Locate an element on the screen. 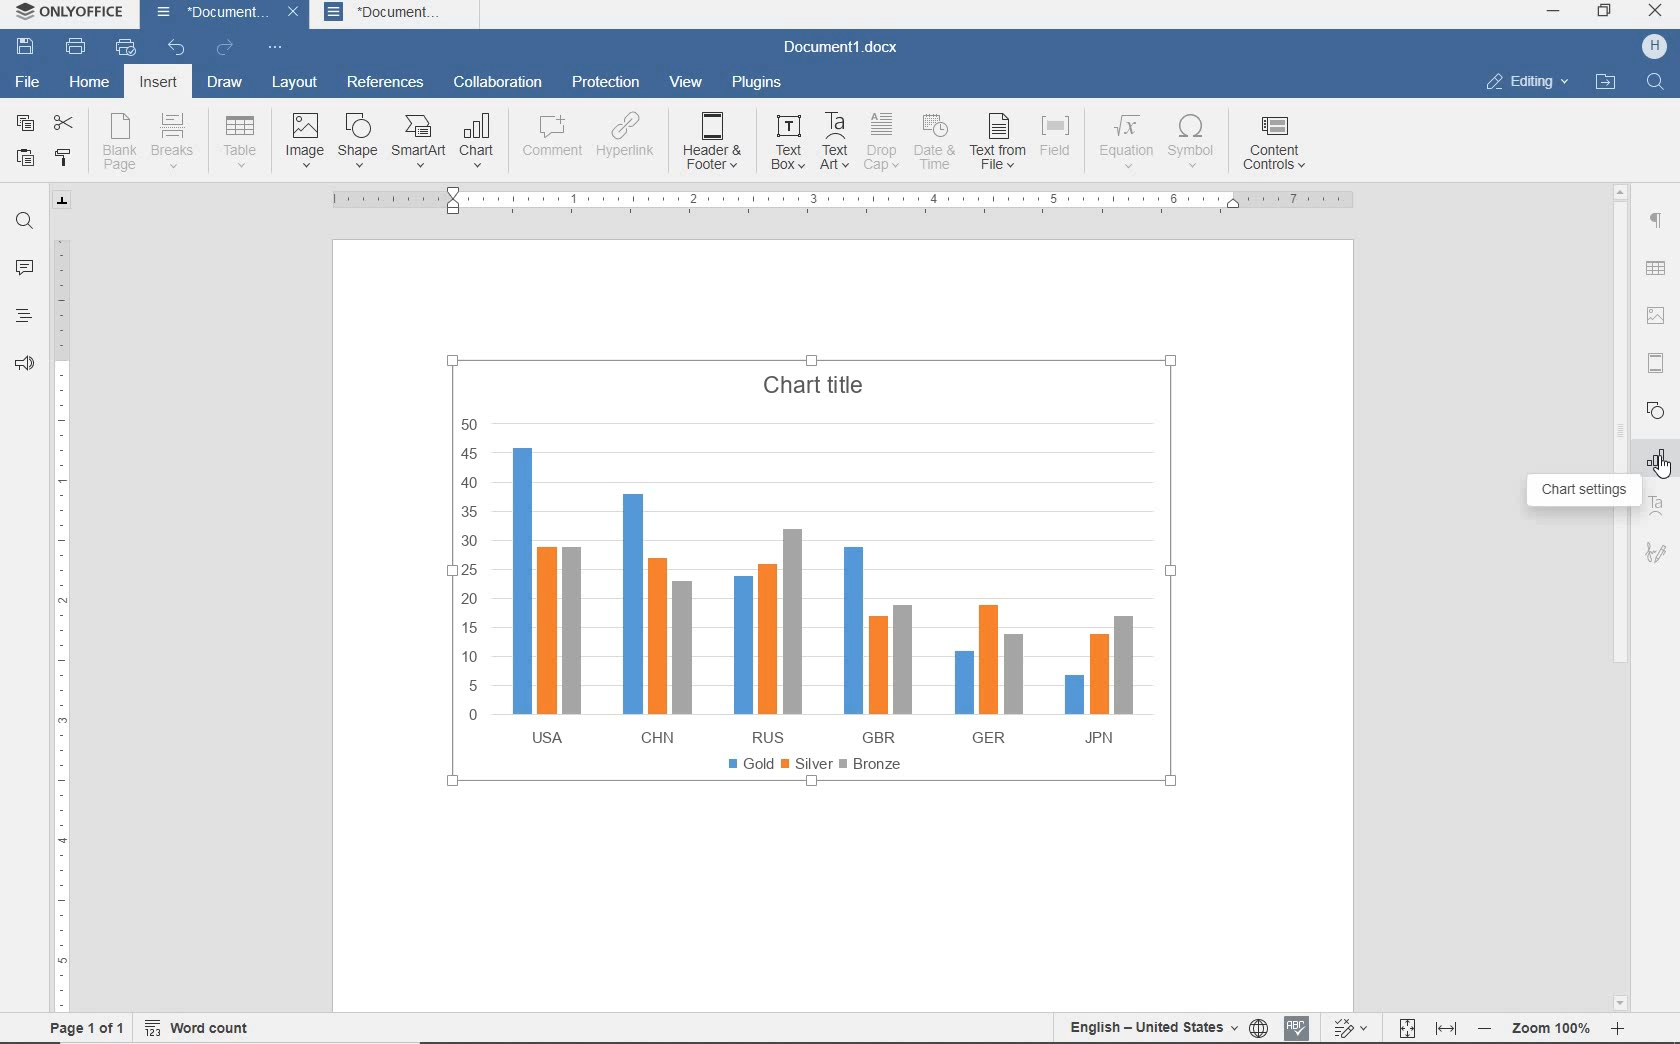 The width and height of the screenshot is (1680, 1044). undo is located at coordinates (176, 49).